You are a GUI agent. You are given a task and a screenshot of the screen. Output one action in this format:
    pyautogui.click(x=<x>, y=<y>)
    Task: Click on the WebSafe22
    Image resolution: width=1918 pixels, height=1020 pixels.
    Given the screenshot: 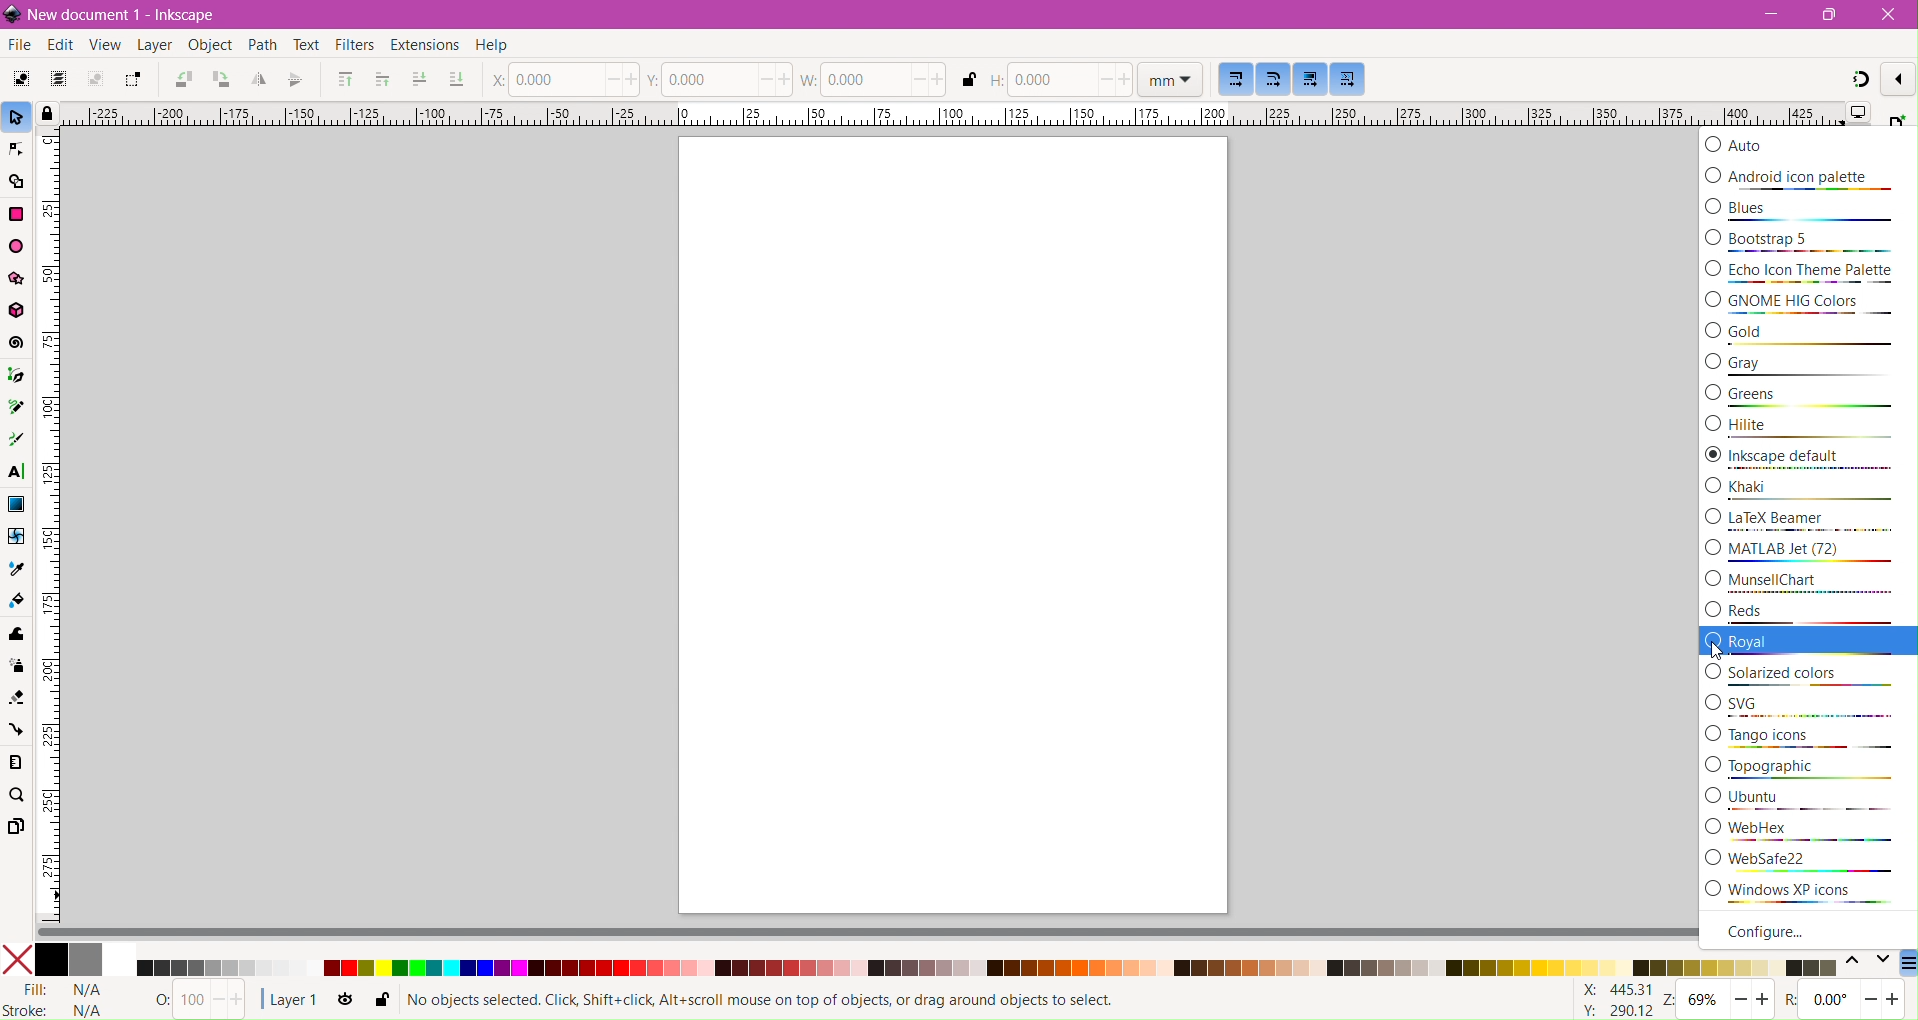 What is the action you would take?
    pyautogui.click(x=1809, y=863)
    